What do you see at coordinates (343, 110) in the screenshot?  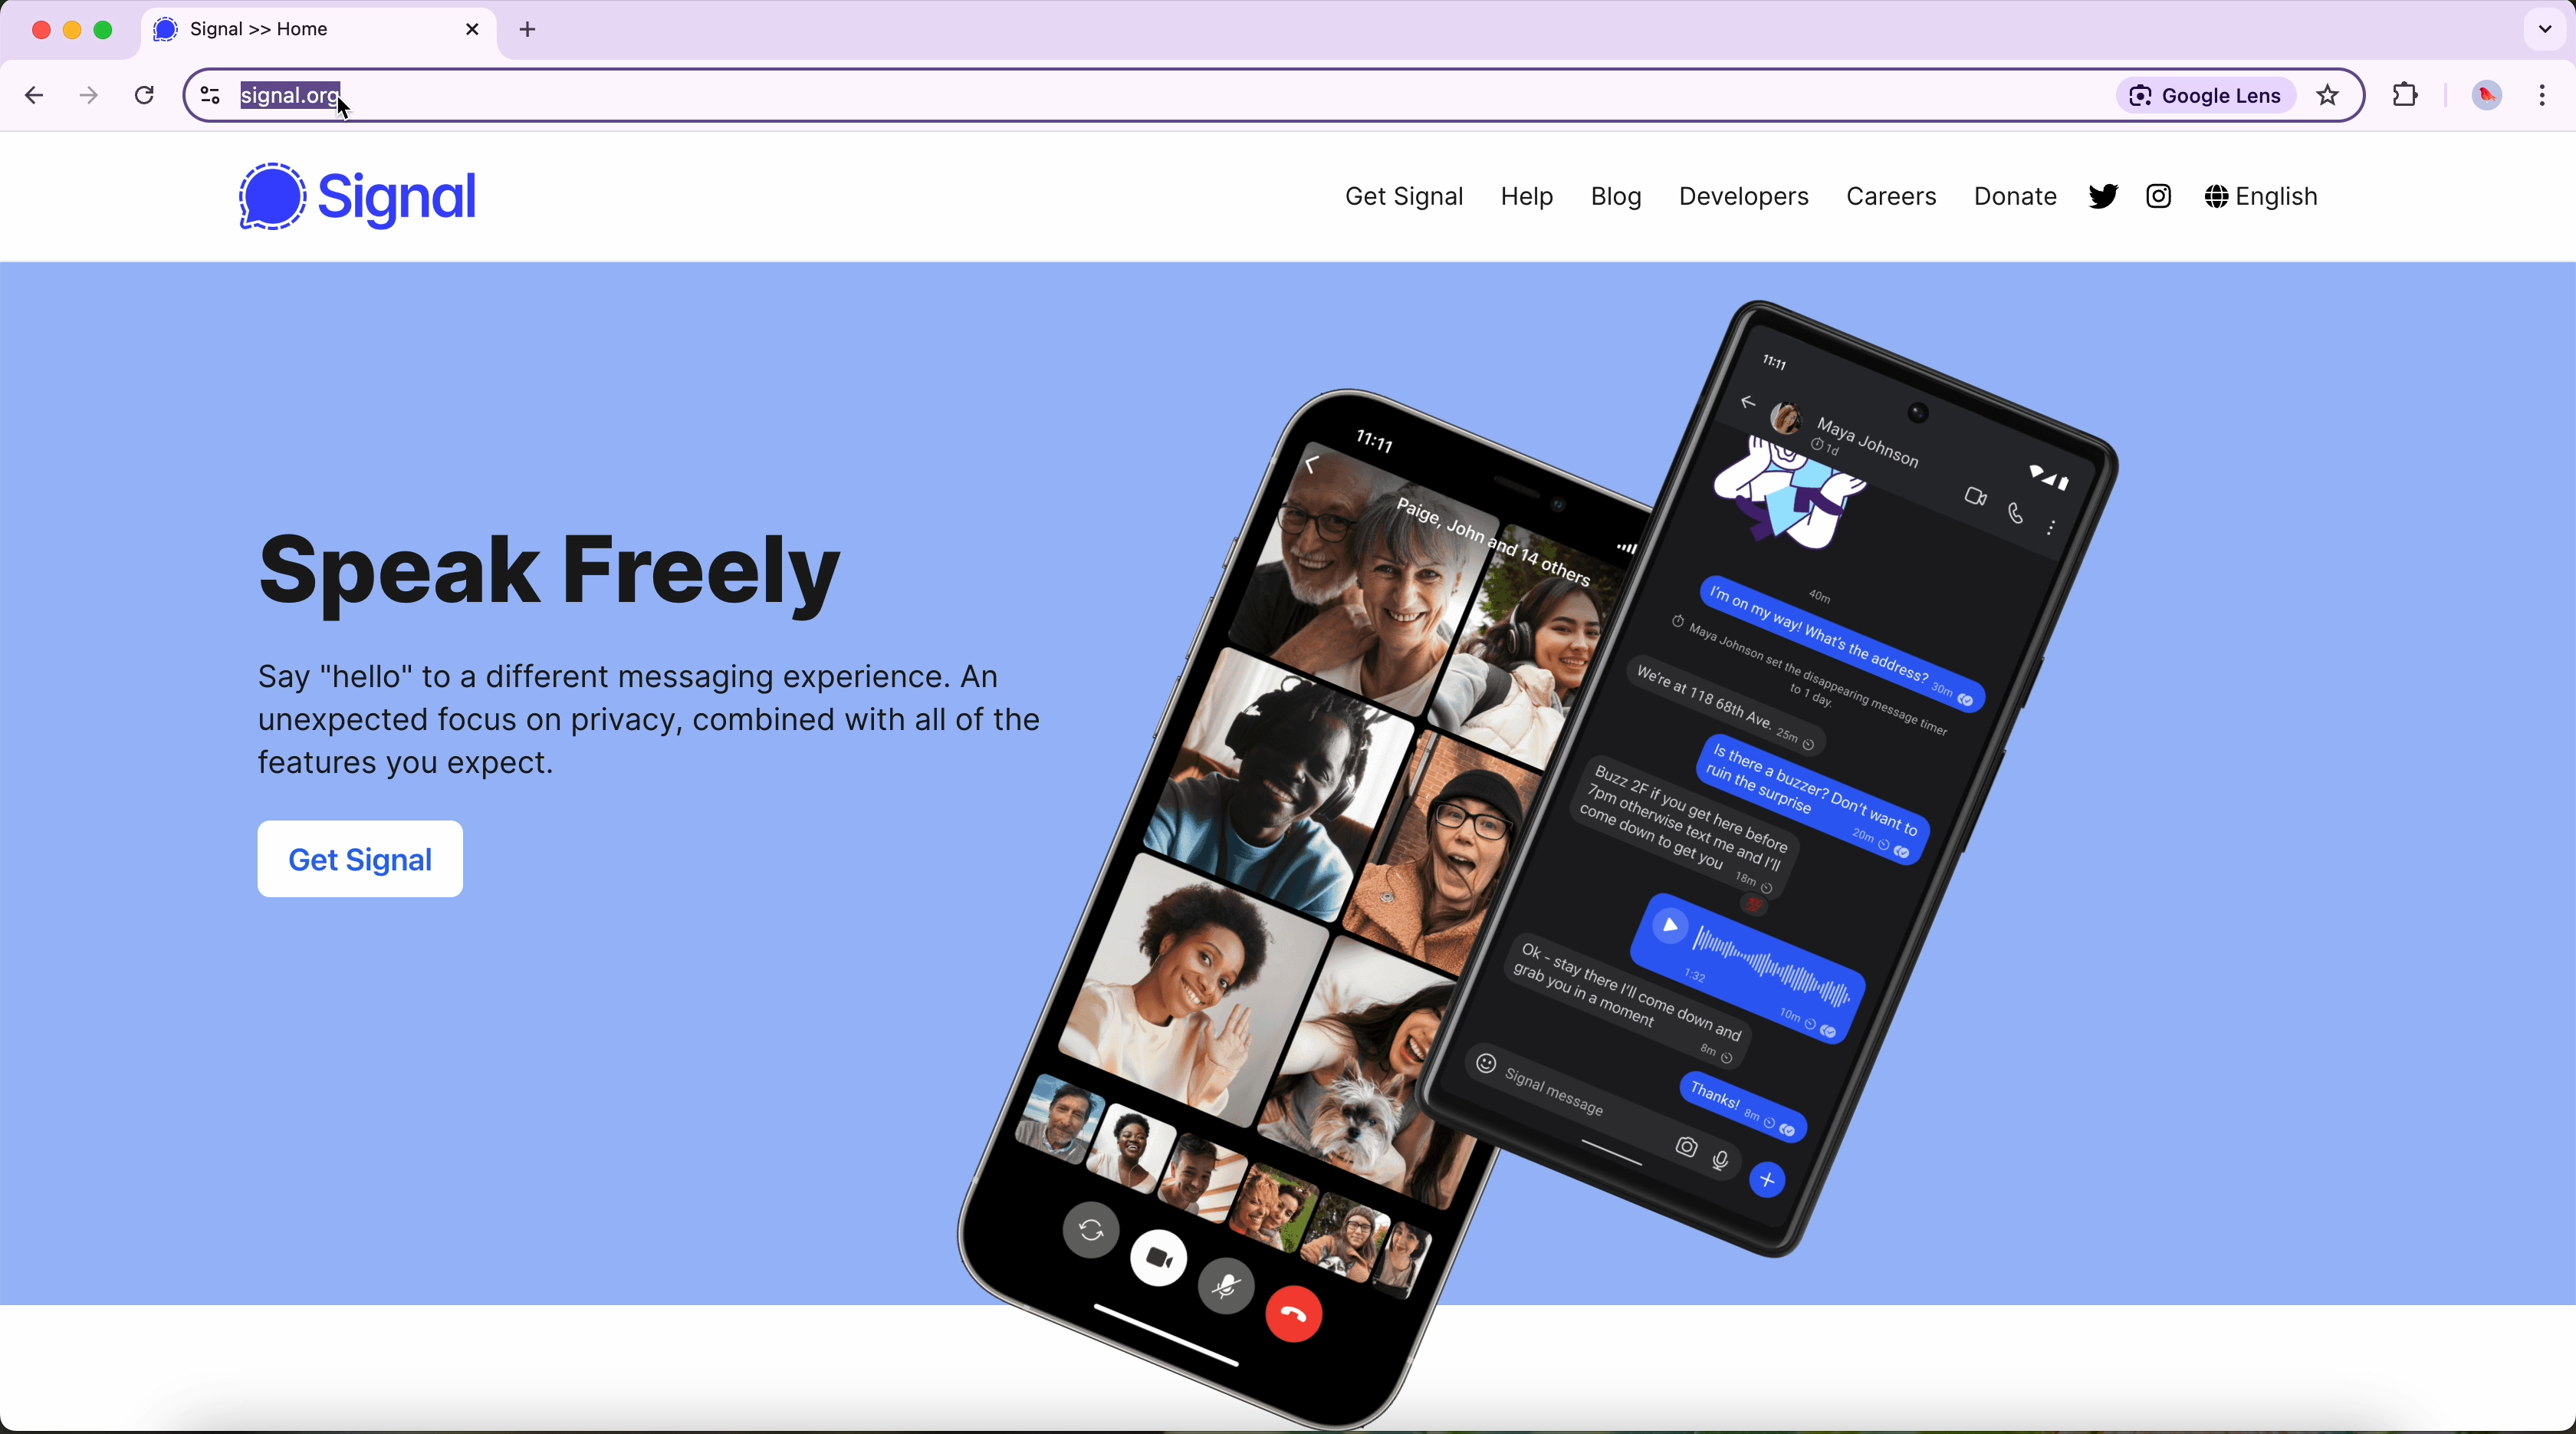 I see `cursor` at bounding box center [343, 110].